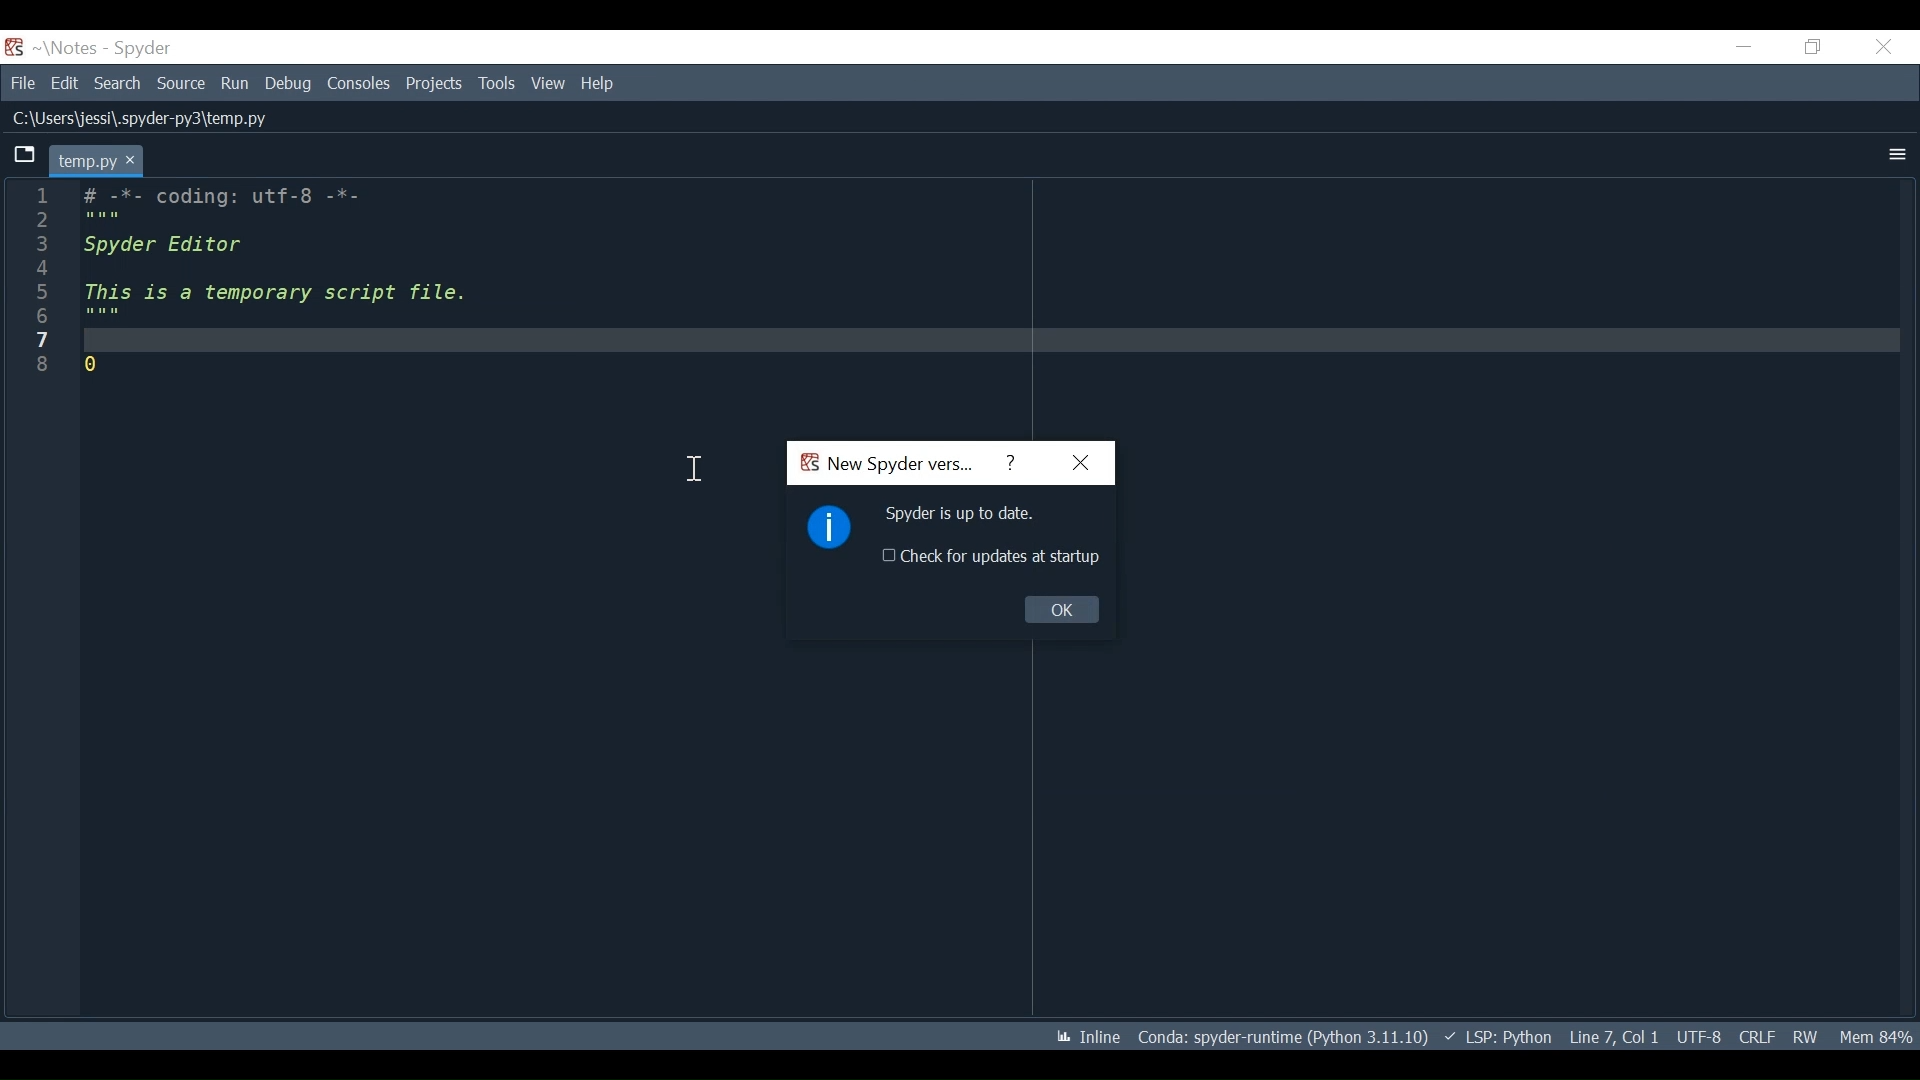  Describe the element at coordinates (1284, 1036) in the screenshot. I see `Conda: spyder-runtime (Python 3.11.10)` at that location.